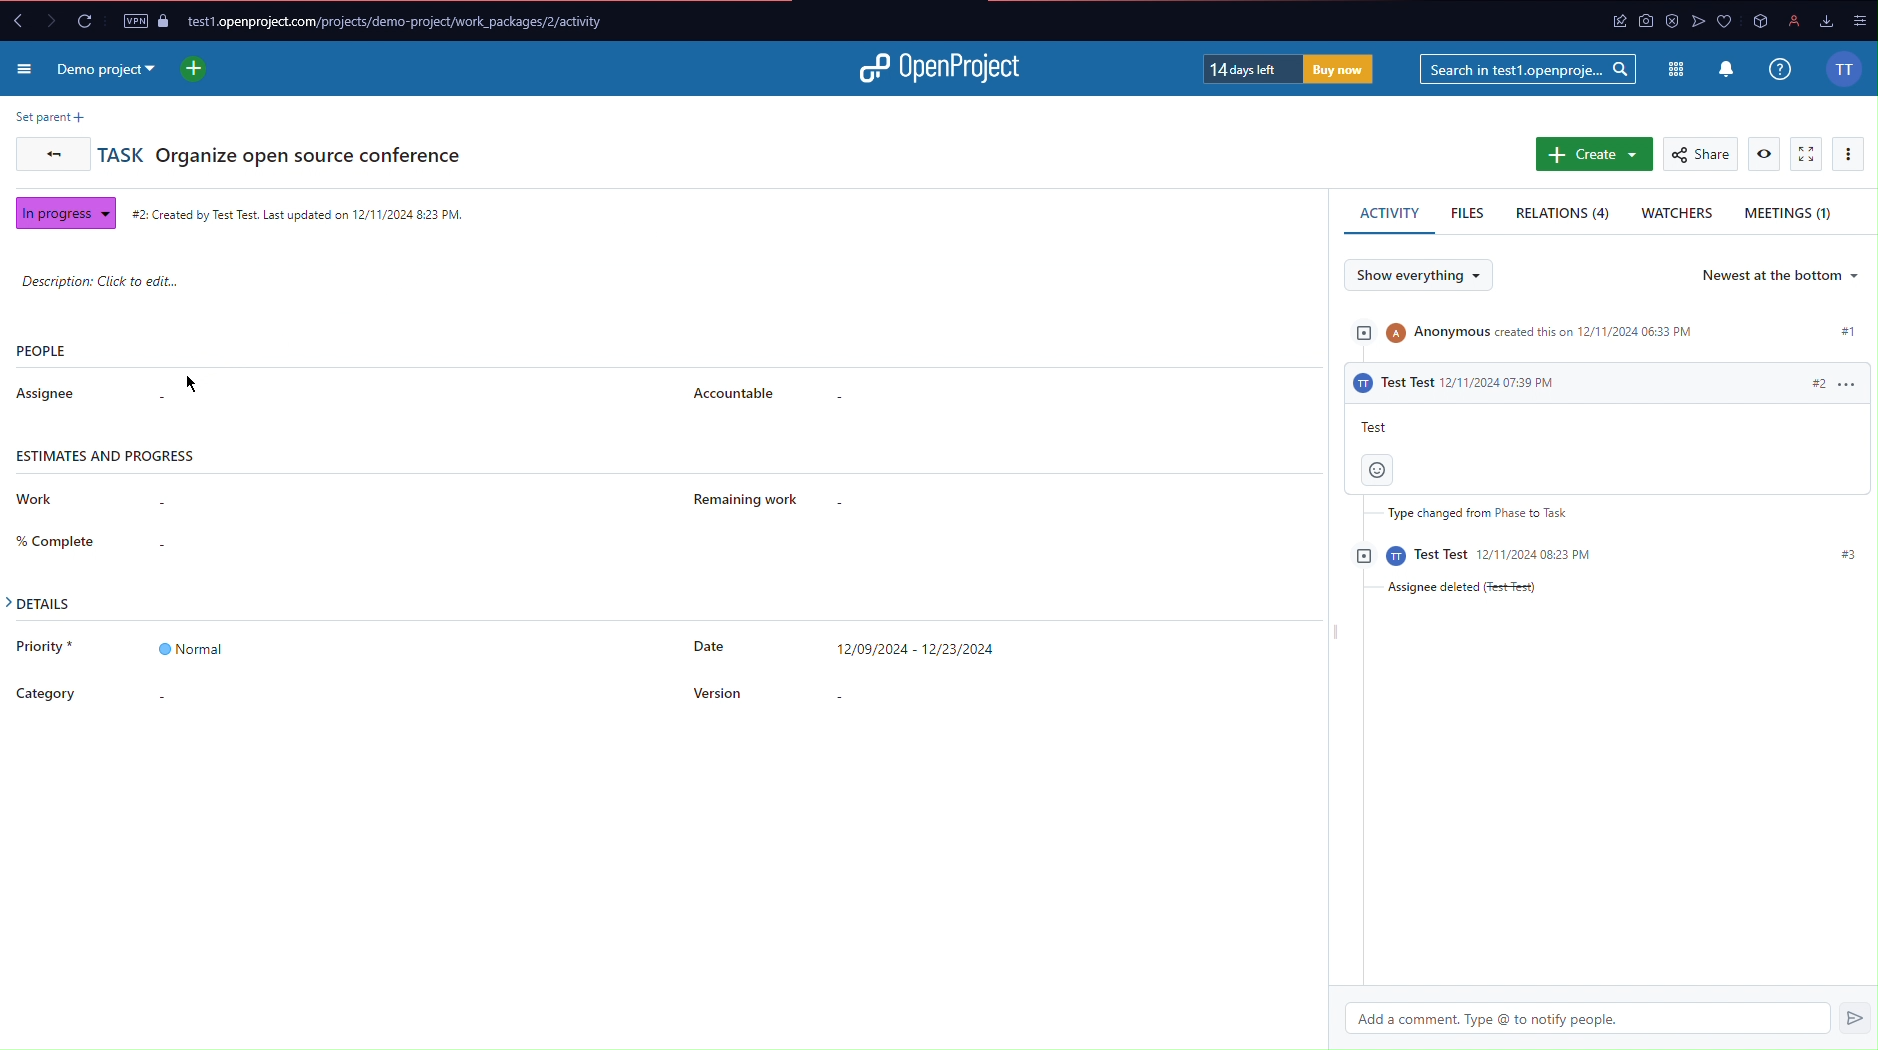  Describe the element at coordinates (1850, 334) in the screenshot. I see `#1` at that location.